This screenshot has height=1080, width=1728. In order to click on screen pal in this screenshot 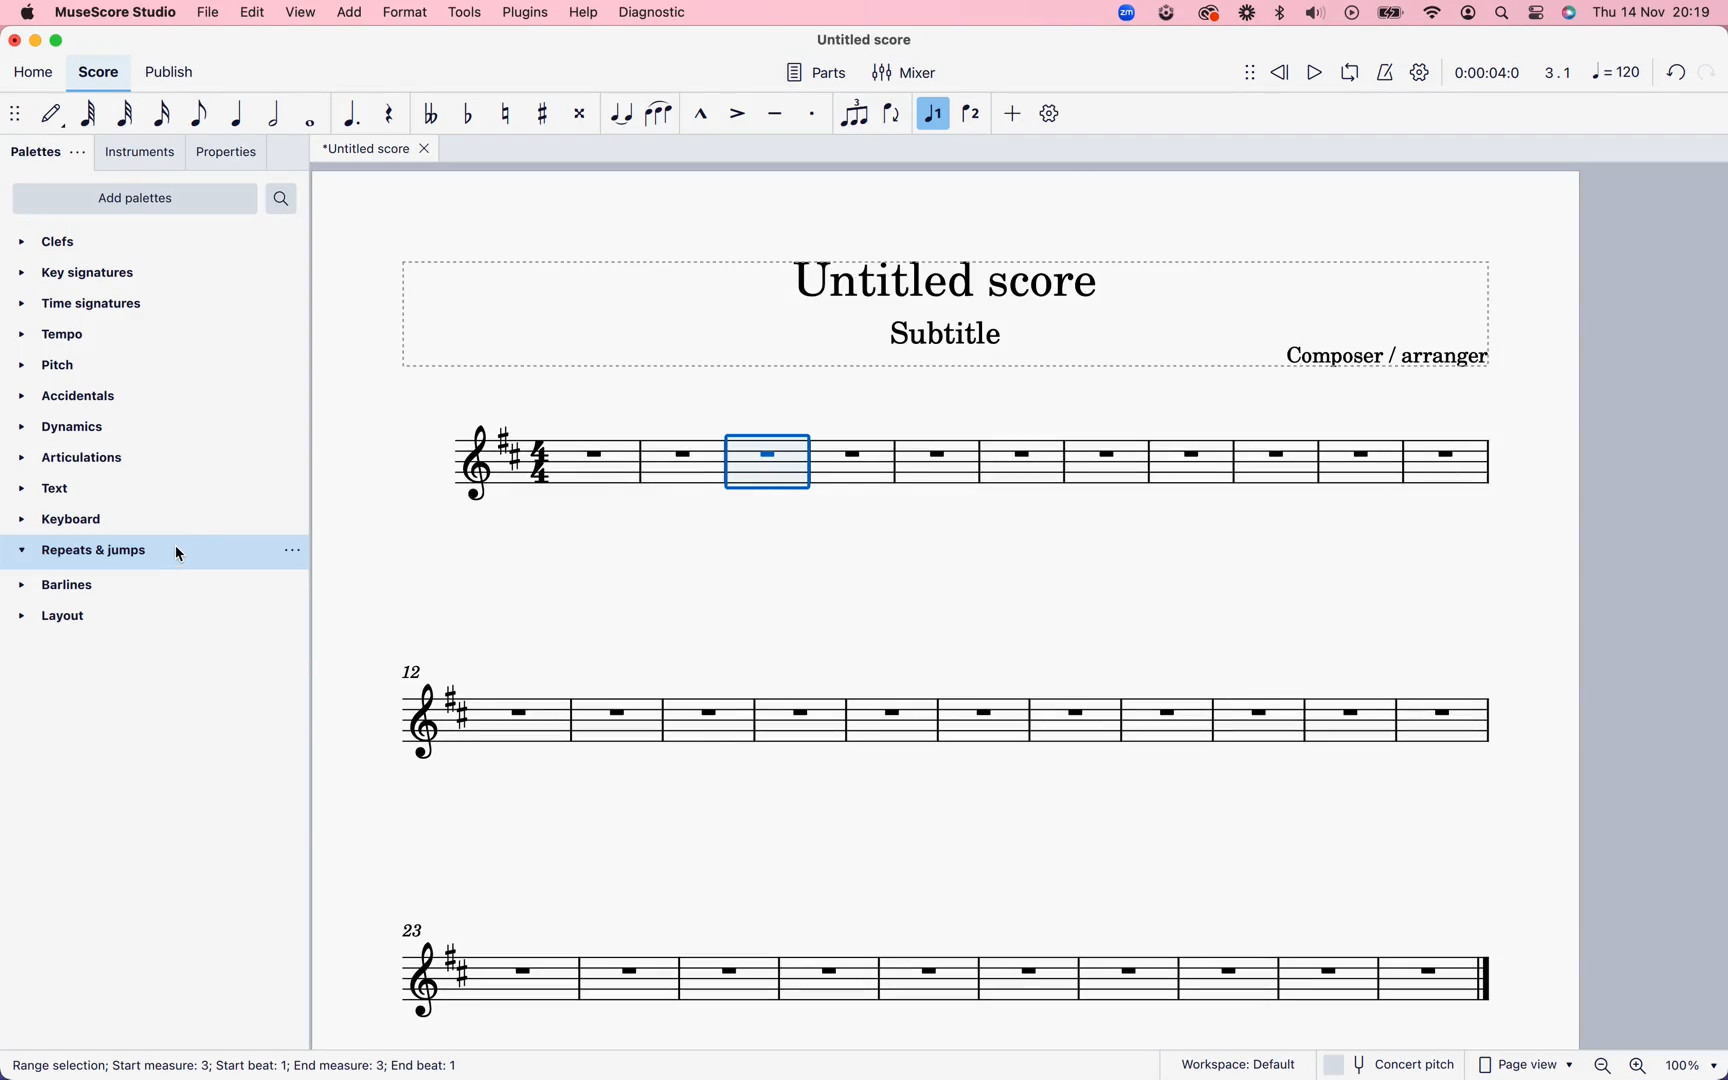, I will do `click(1165, 15)`.